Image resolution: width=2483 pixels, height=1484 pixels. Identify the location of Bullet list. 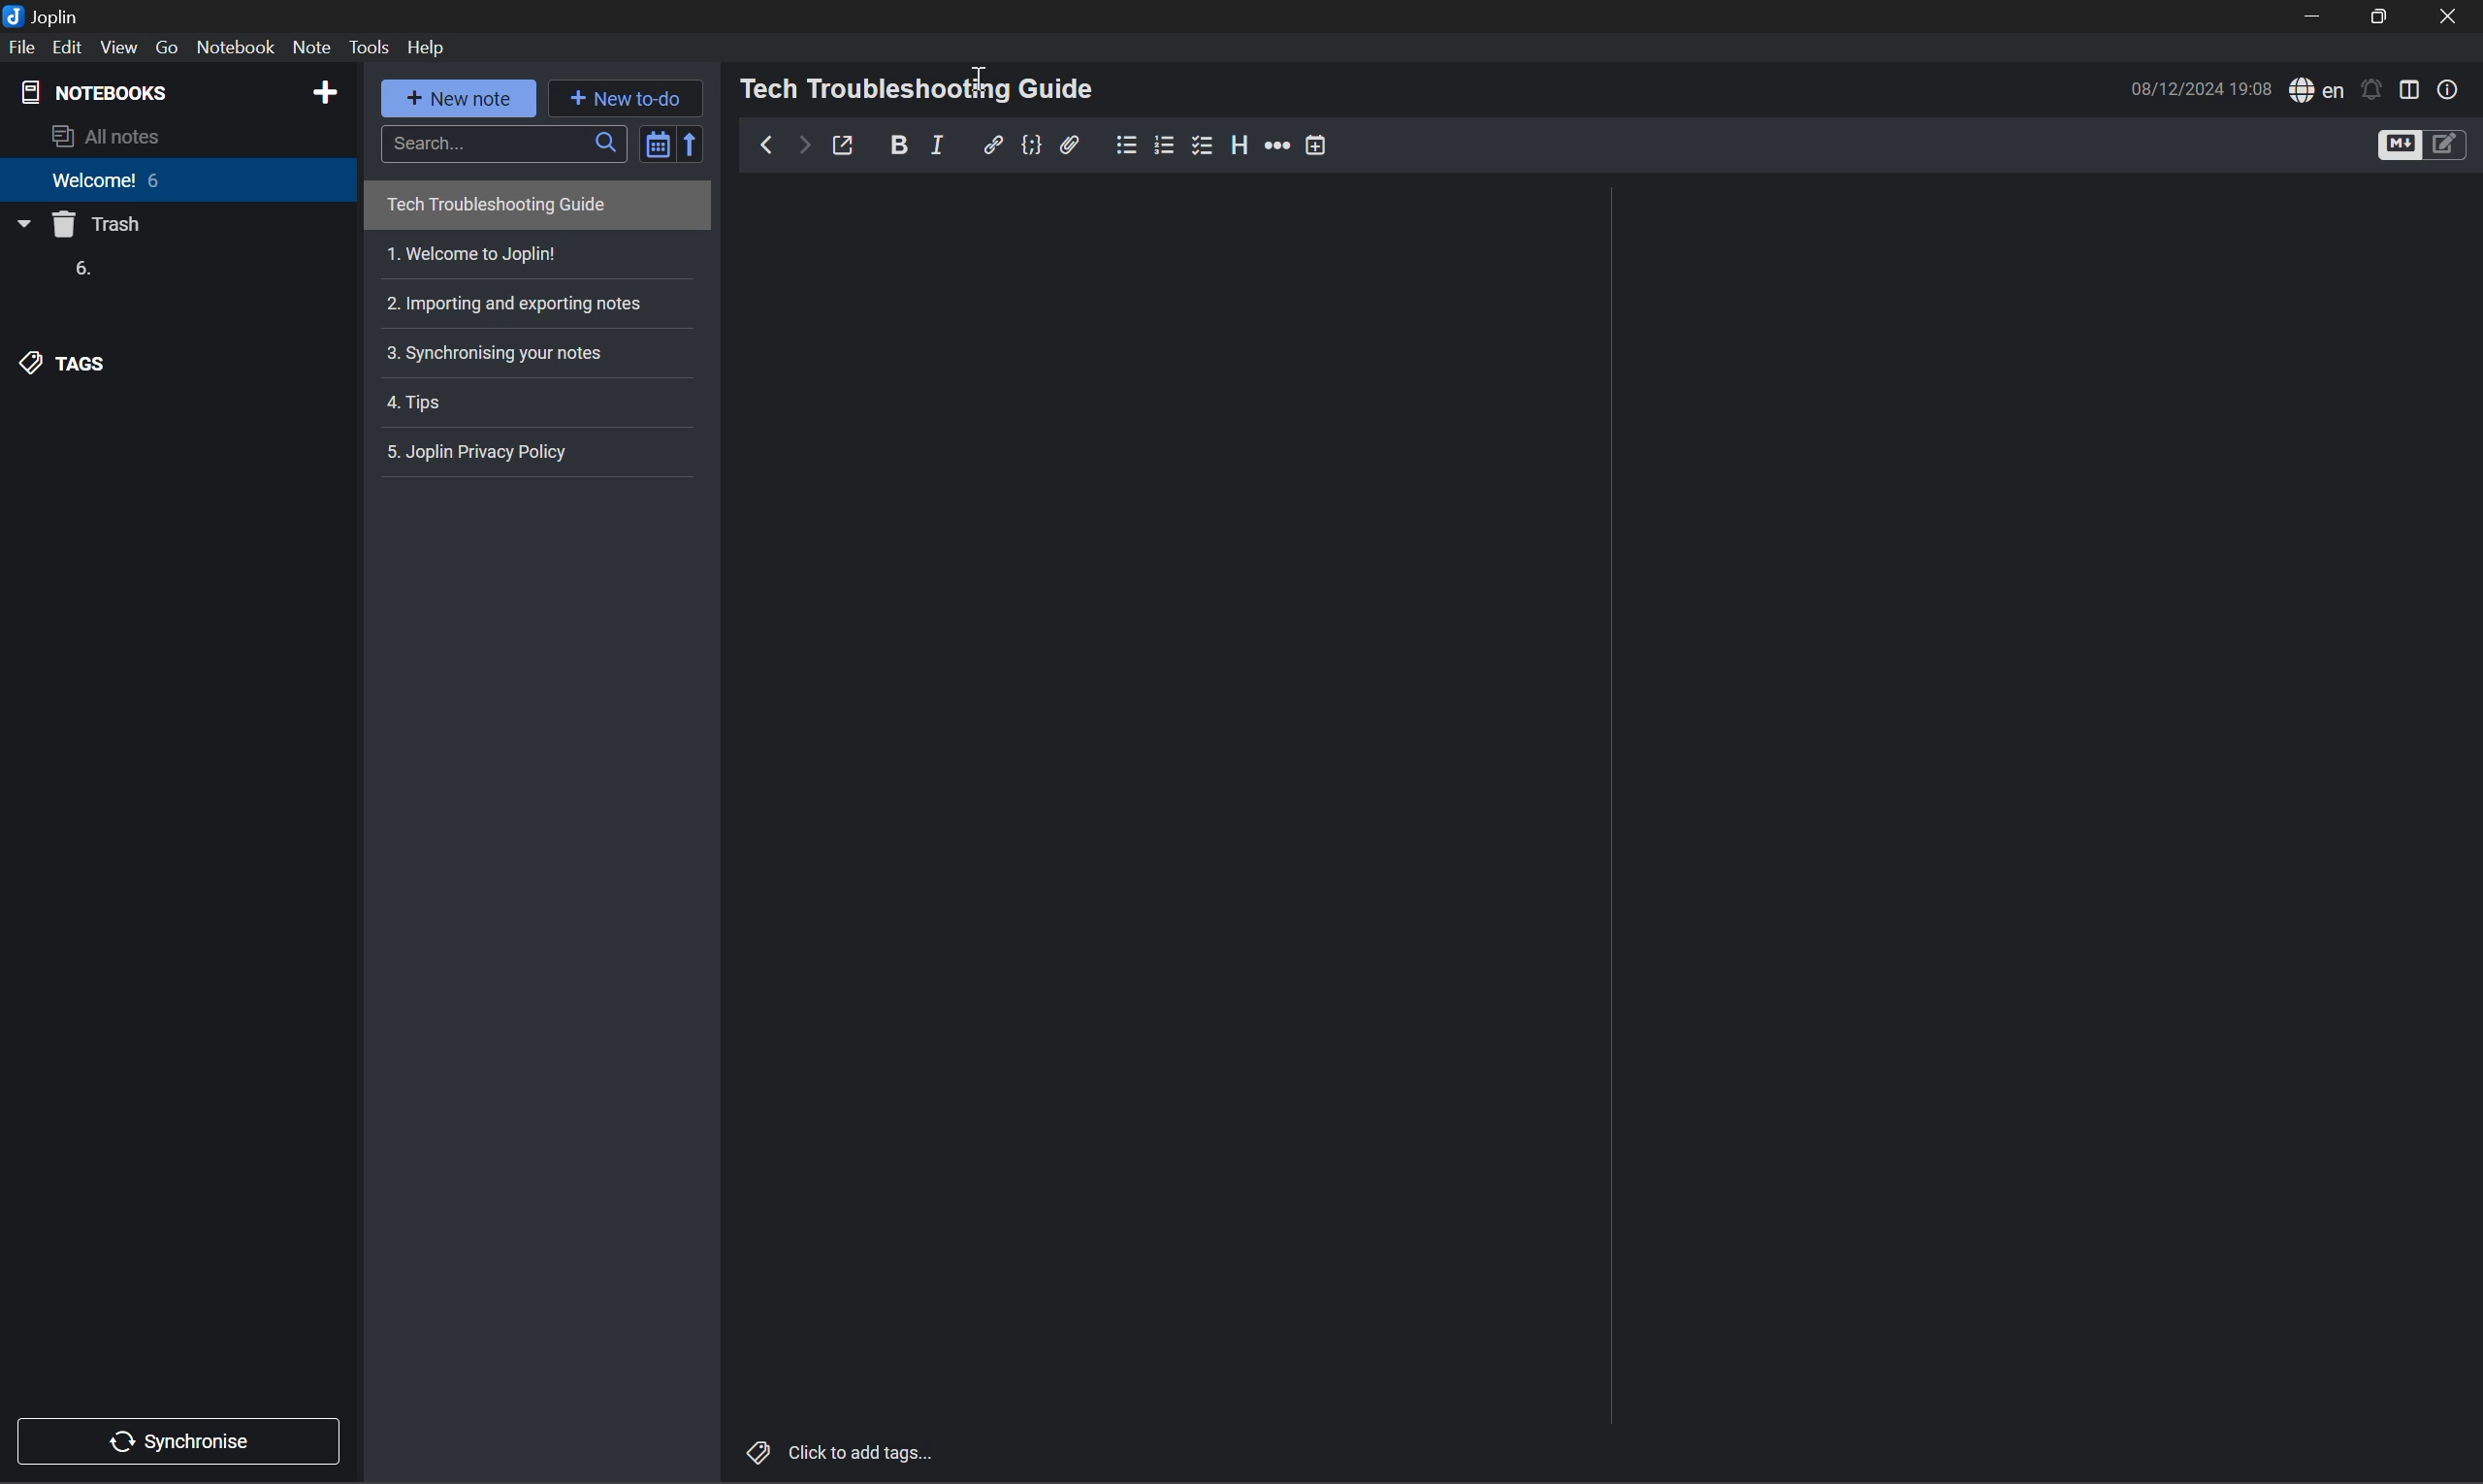
(1127, 142).